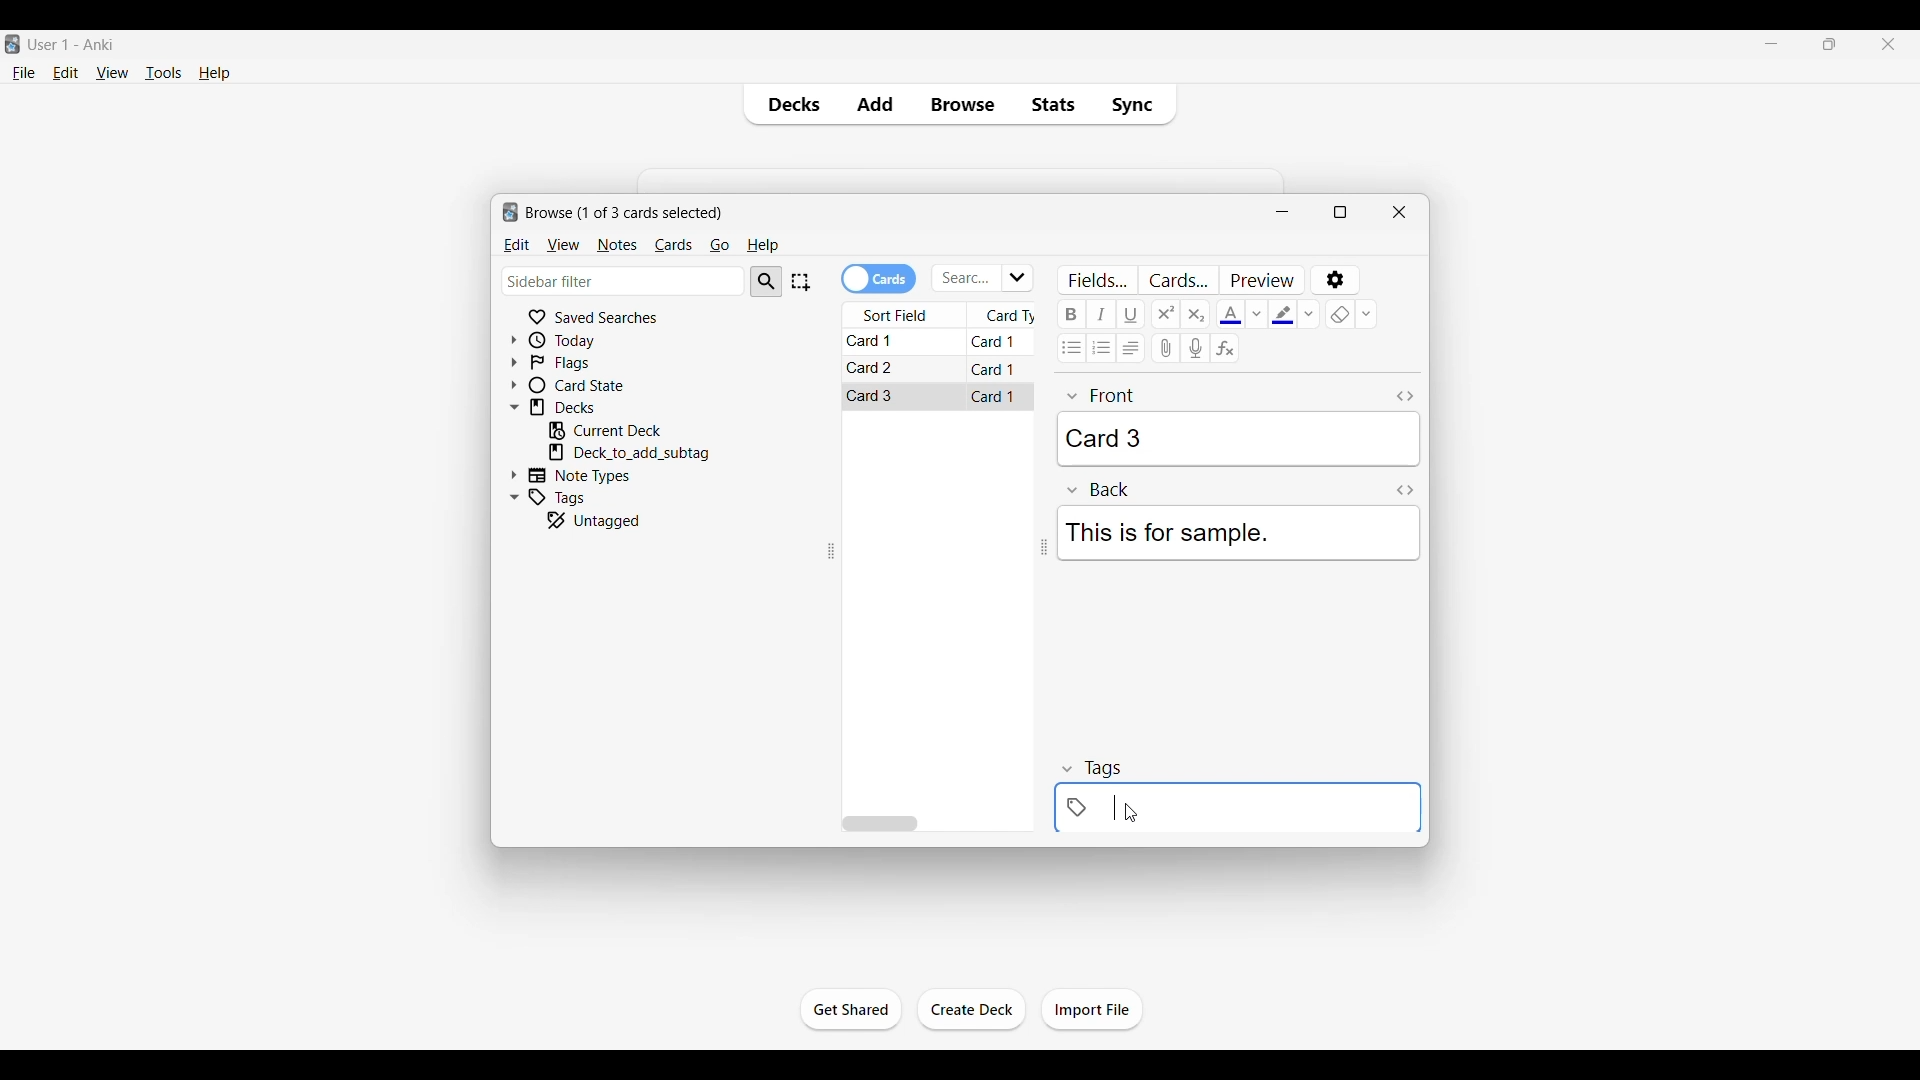 The image size is (1920, 1080). What do you see at coordinates (24, 73) in the screenshot?
I see `File menu` at bounding box center [24, 73].